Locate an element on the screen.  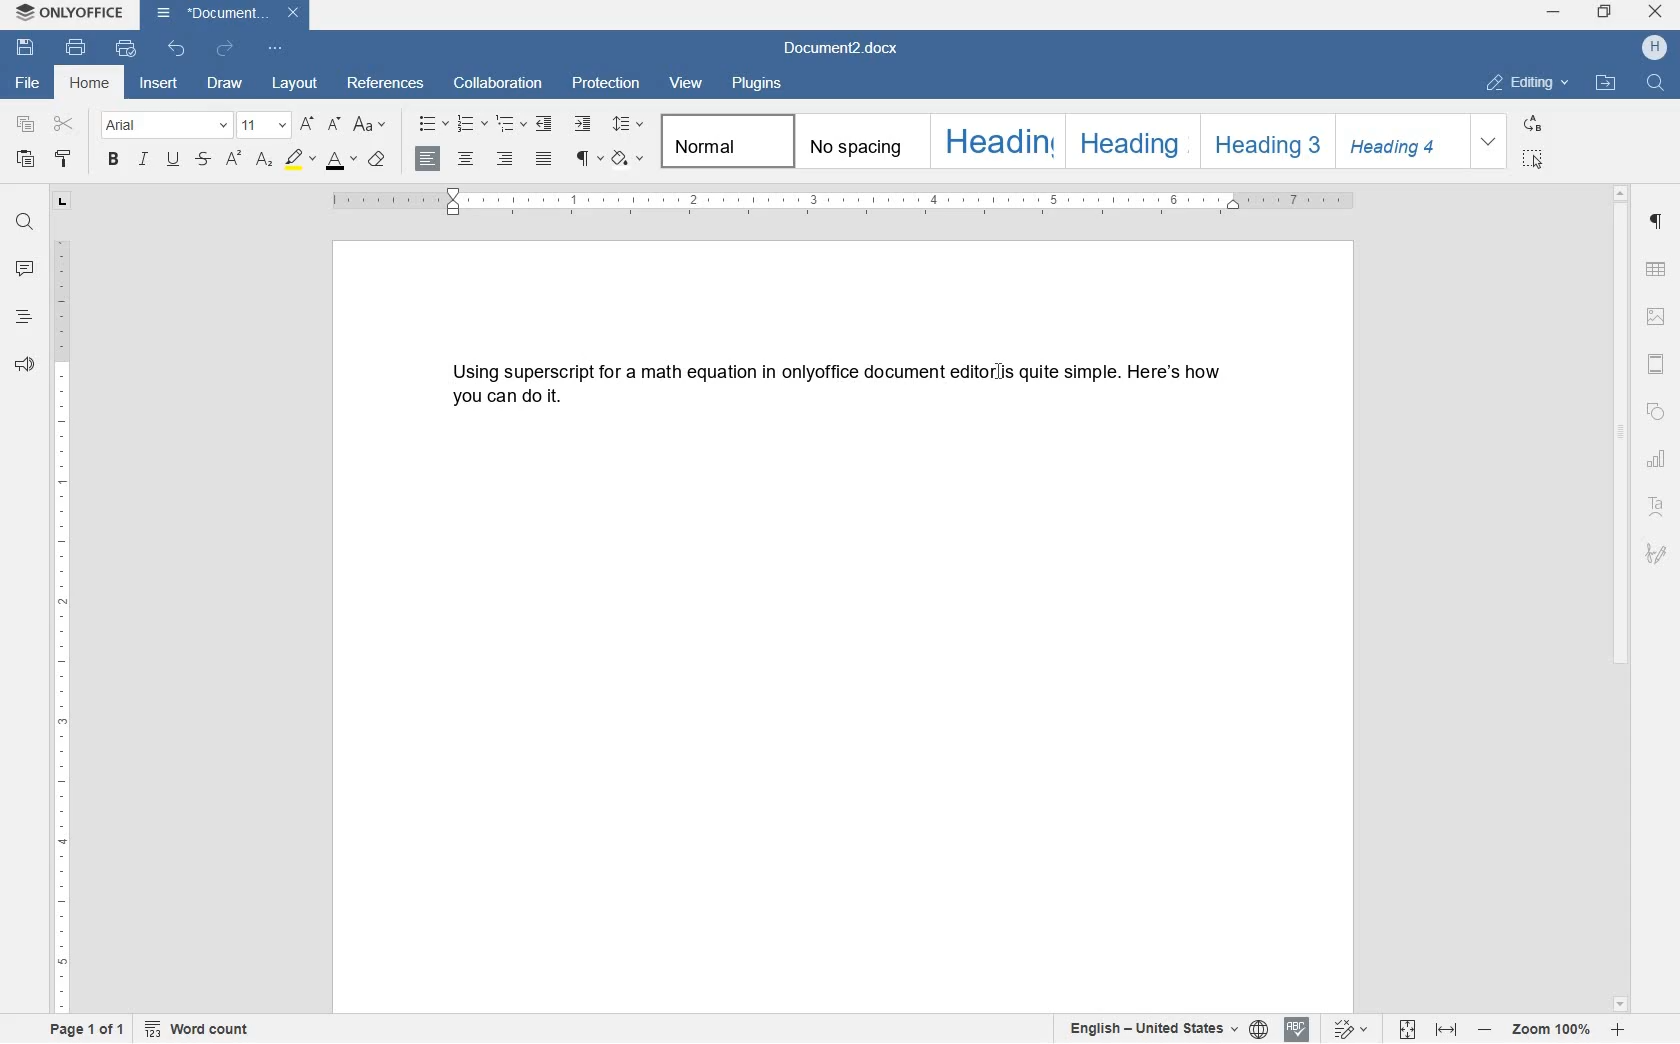
comment is located at coordinates (24, 269).